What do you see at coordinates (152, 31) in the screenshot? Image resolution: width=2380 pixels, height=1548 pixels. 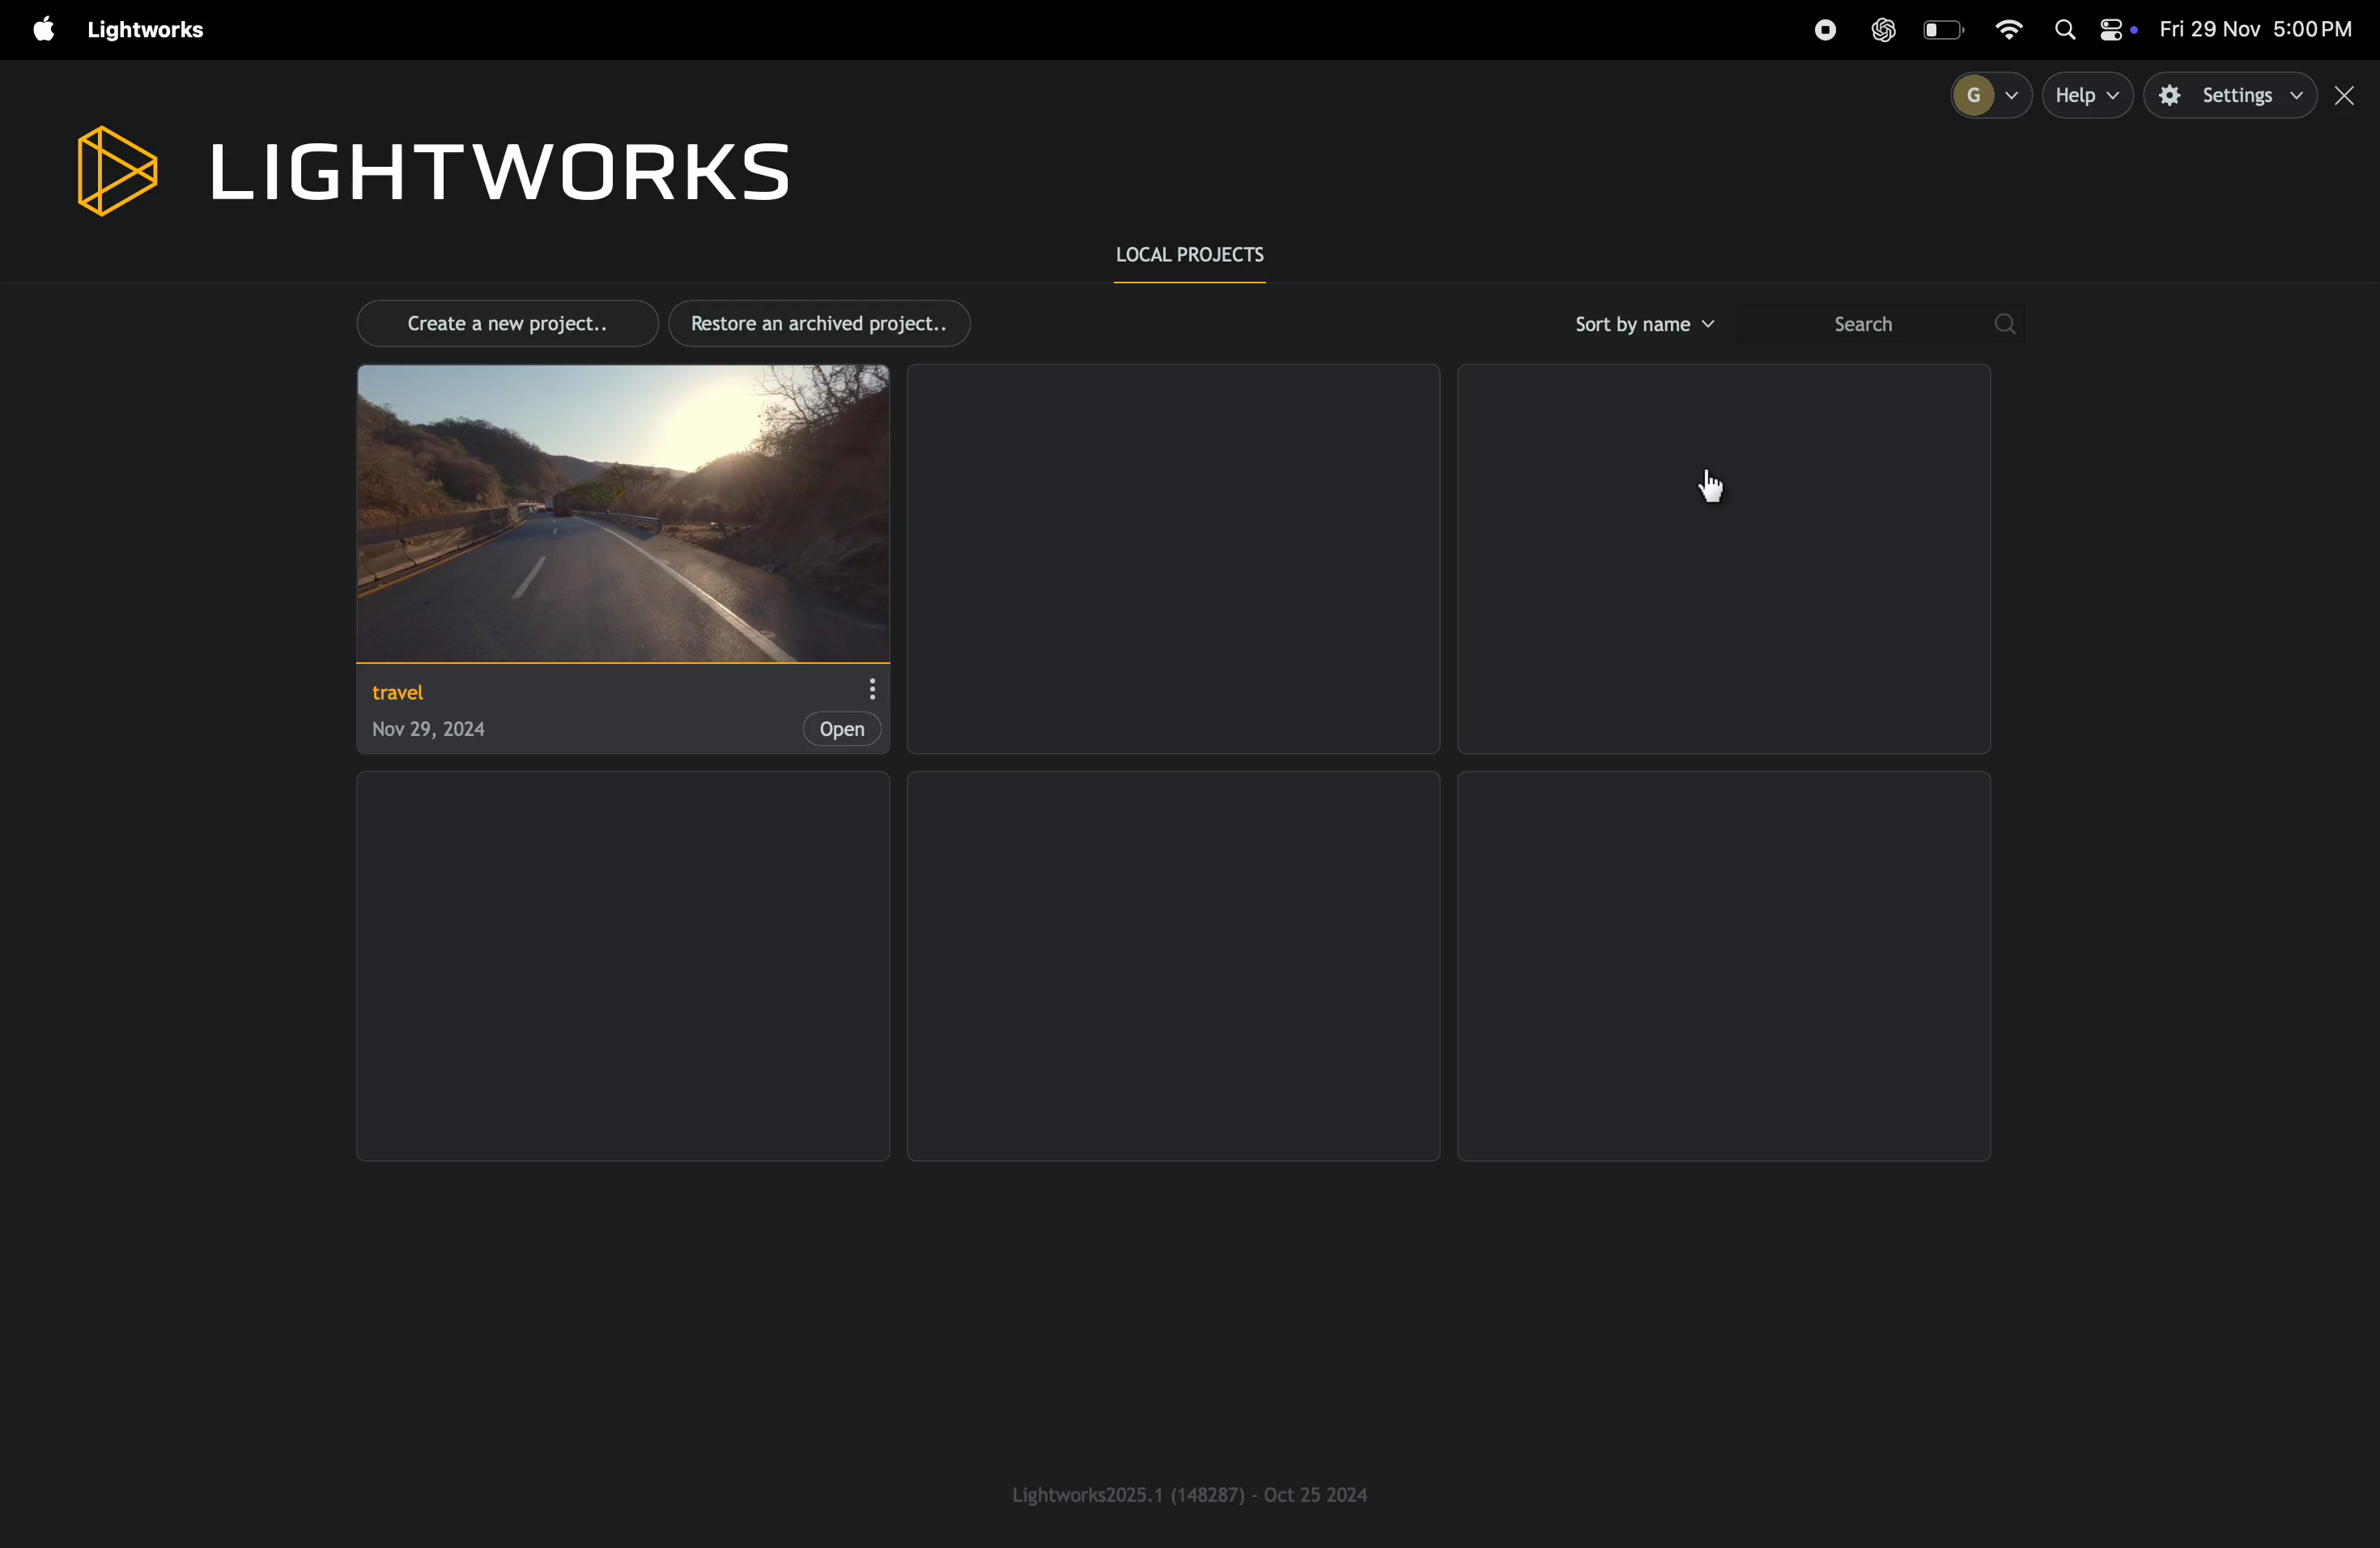 I see `light works` at bounding box center [152, 31].